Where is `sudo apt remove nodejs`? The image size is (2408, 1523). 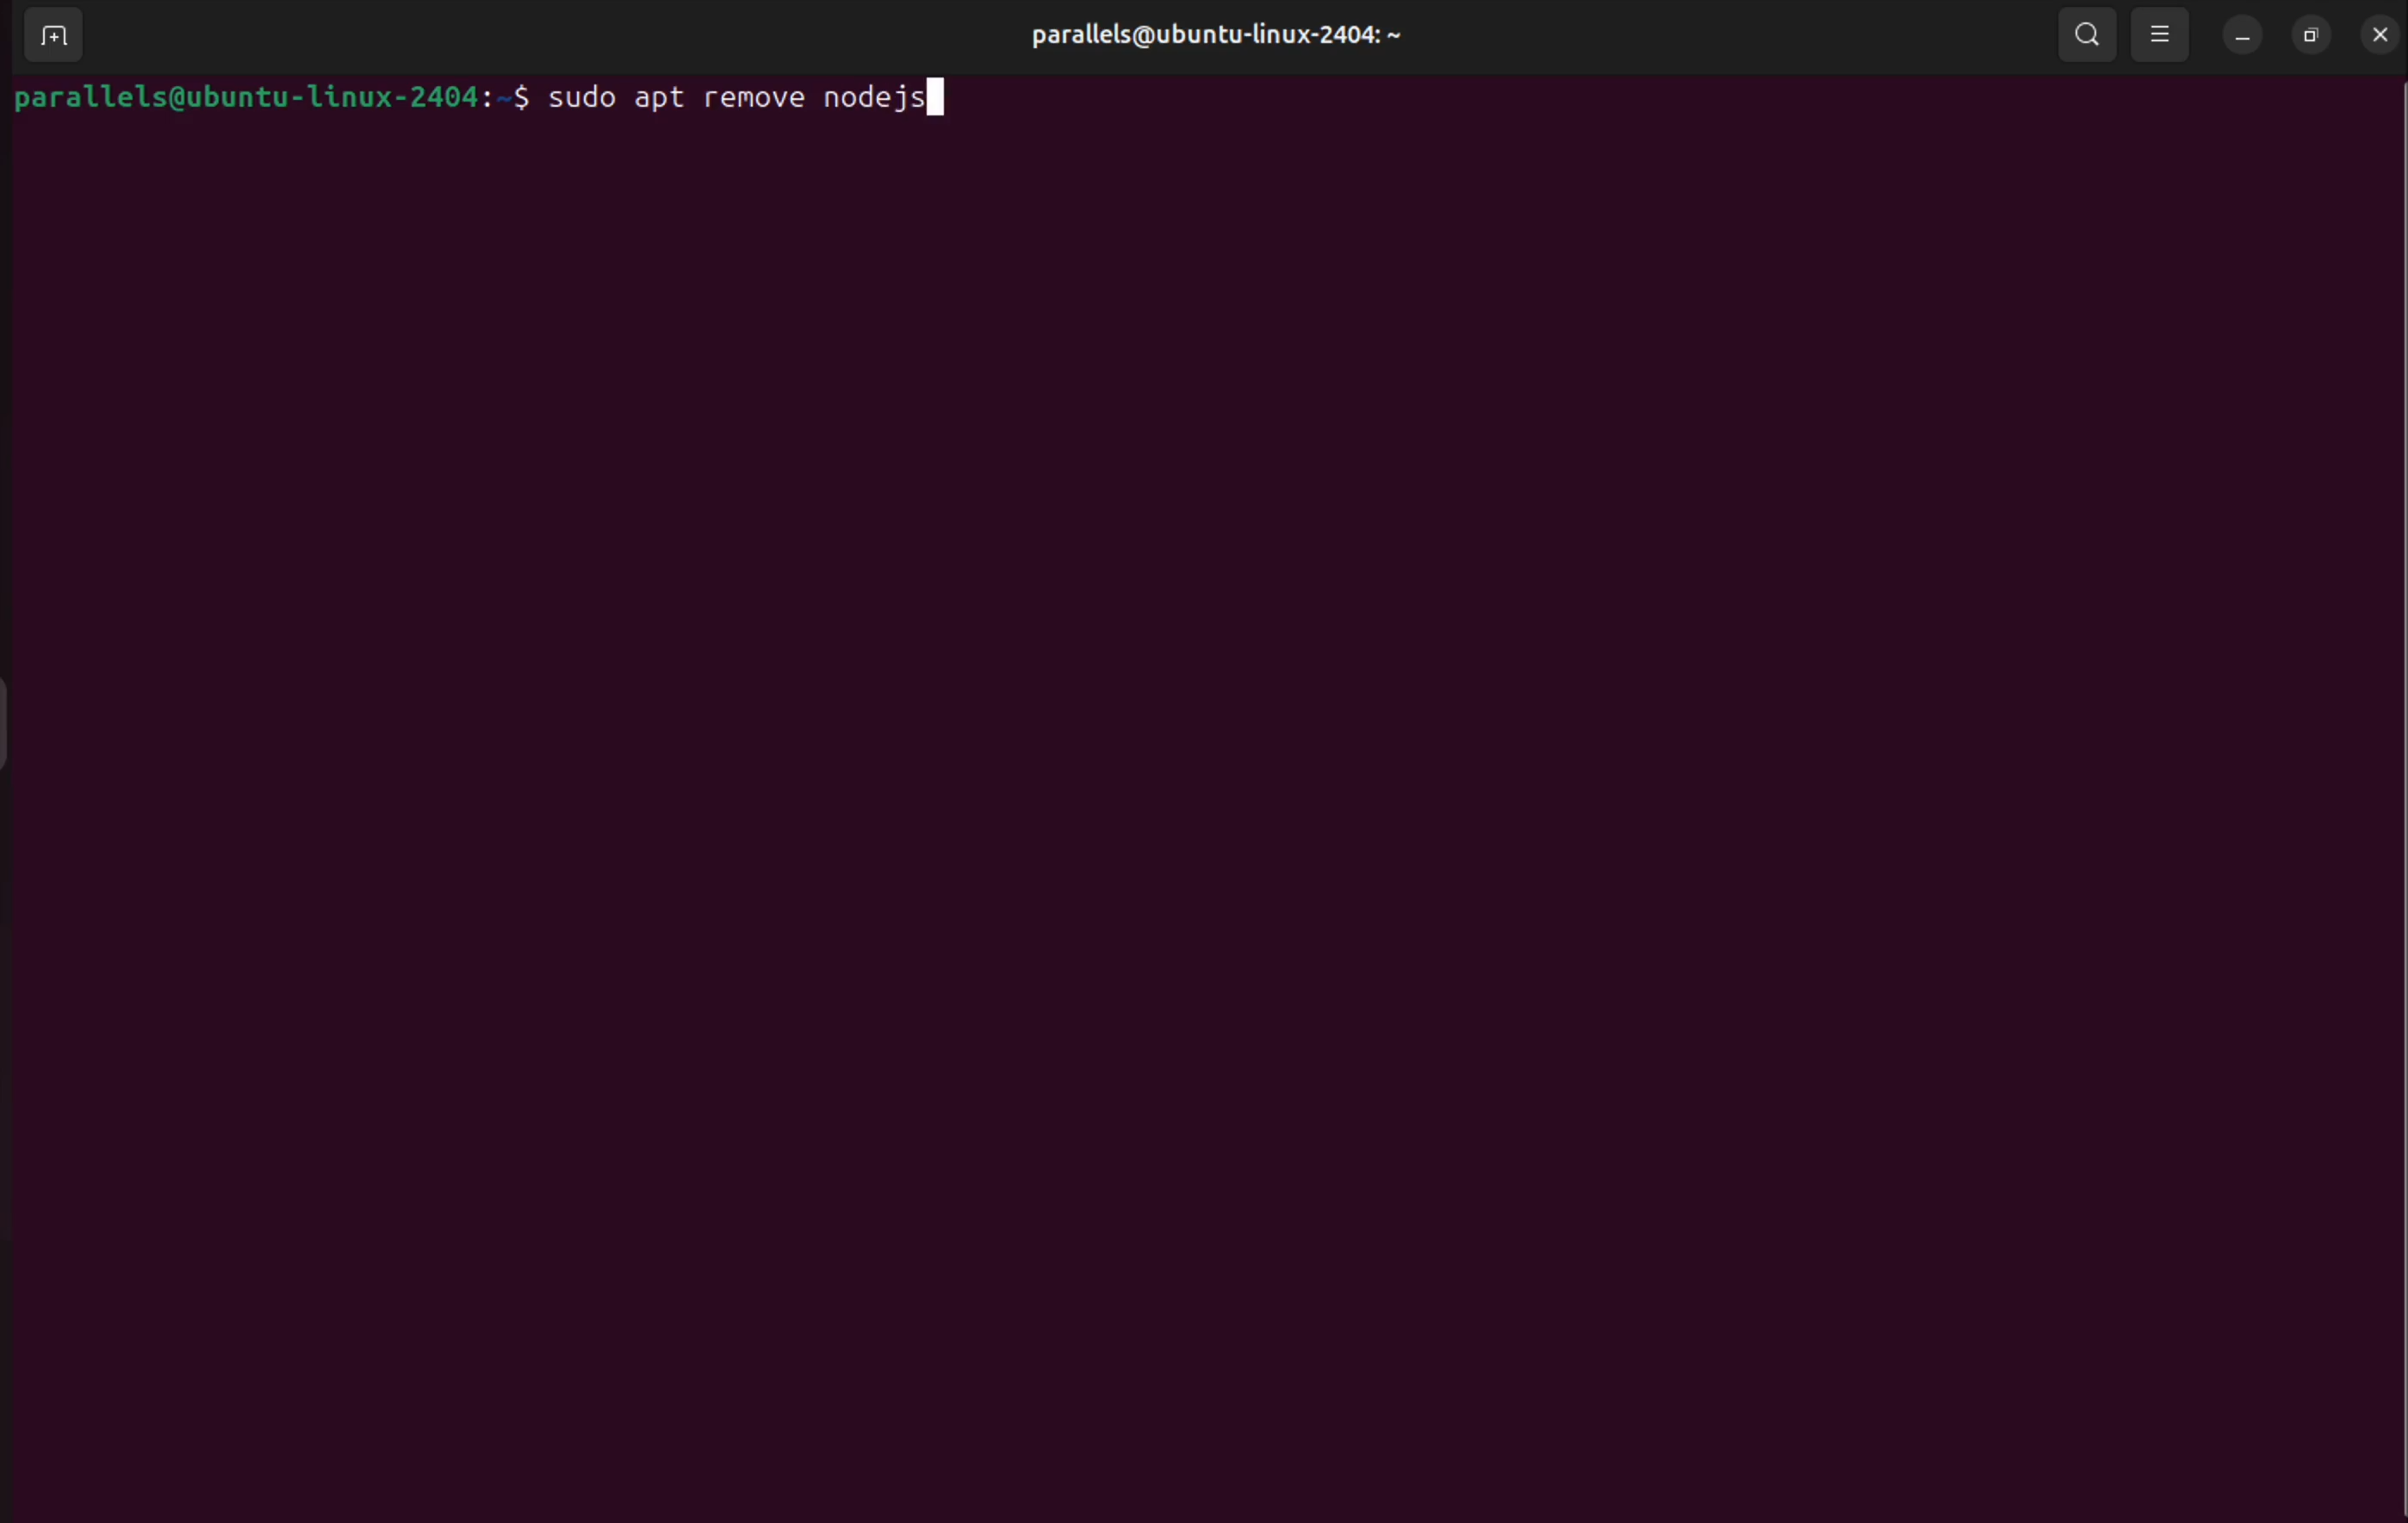 sudo apt remove nodejs is located at coordinates (768, 101).